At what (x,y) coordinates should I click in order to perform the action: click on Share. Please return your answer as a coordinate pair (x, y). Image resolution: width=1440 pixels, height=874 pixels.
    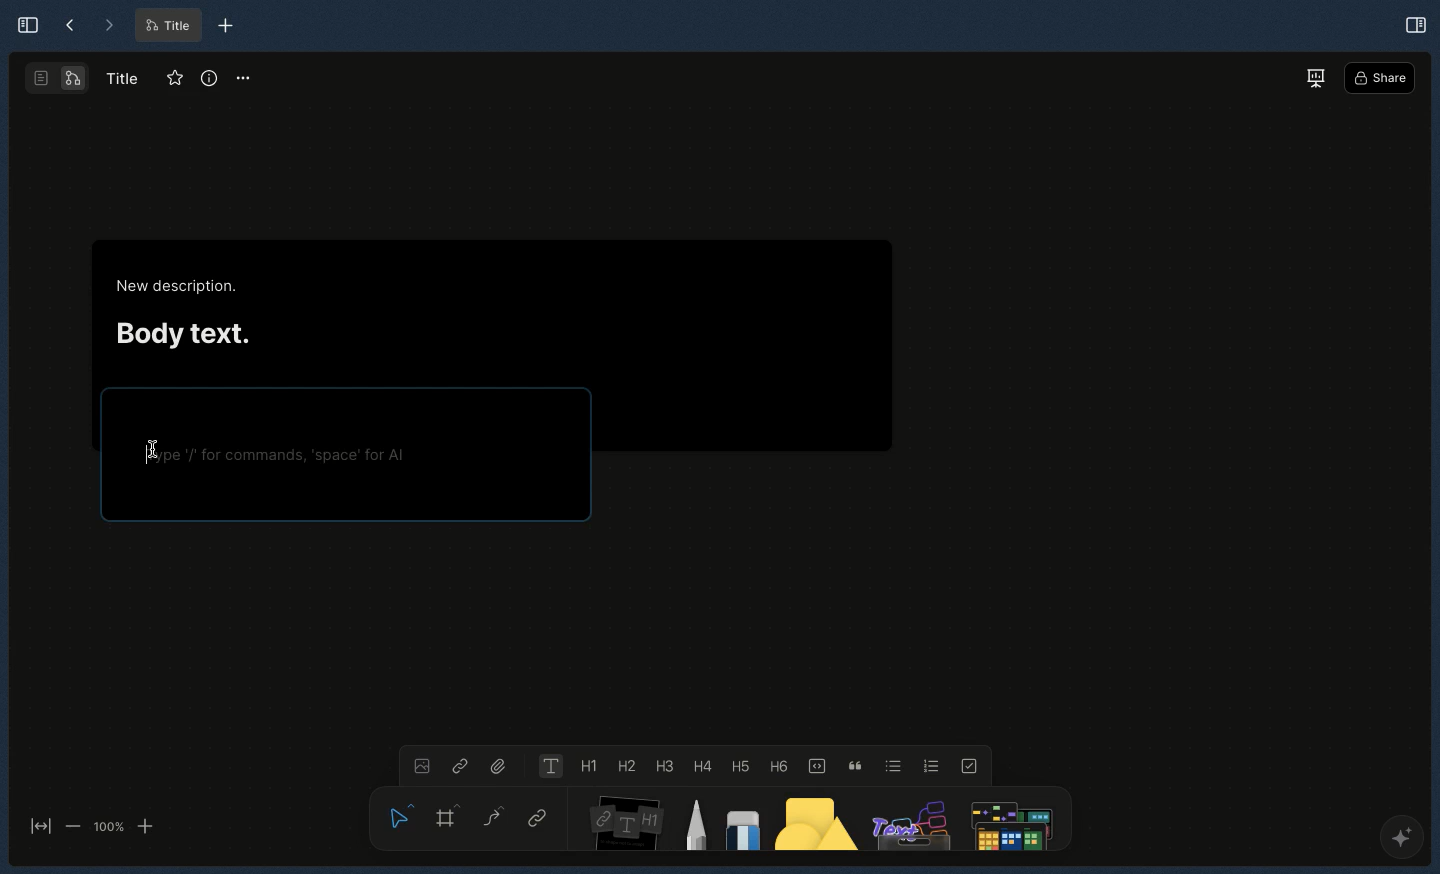
    Looking at the image, I should click on (1380, 79).